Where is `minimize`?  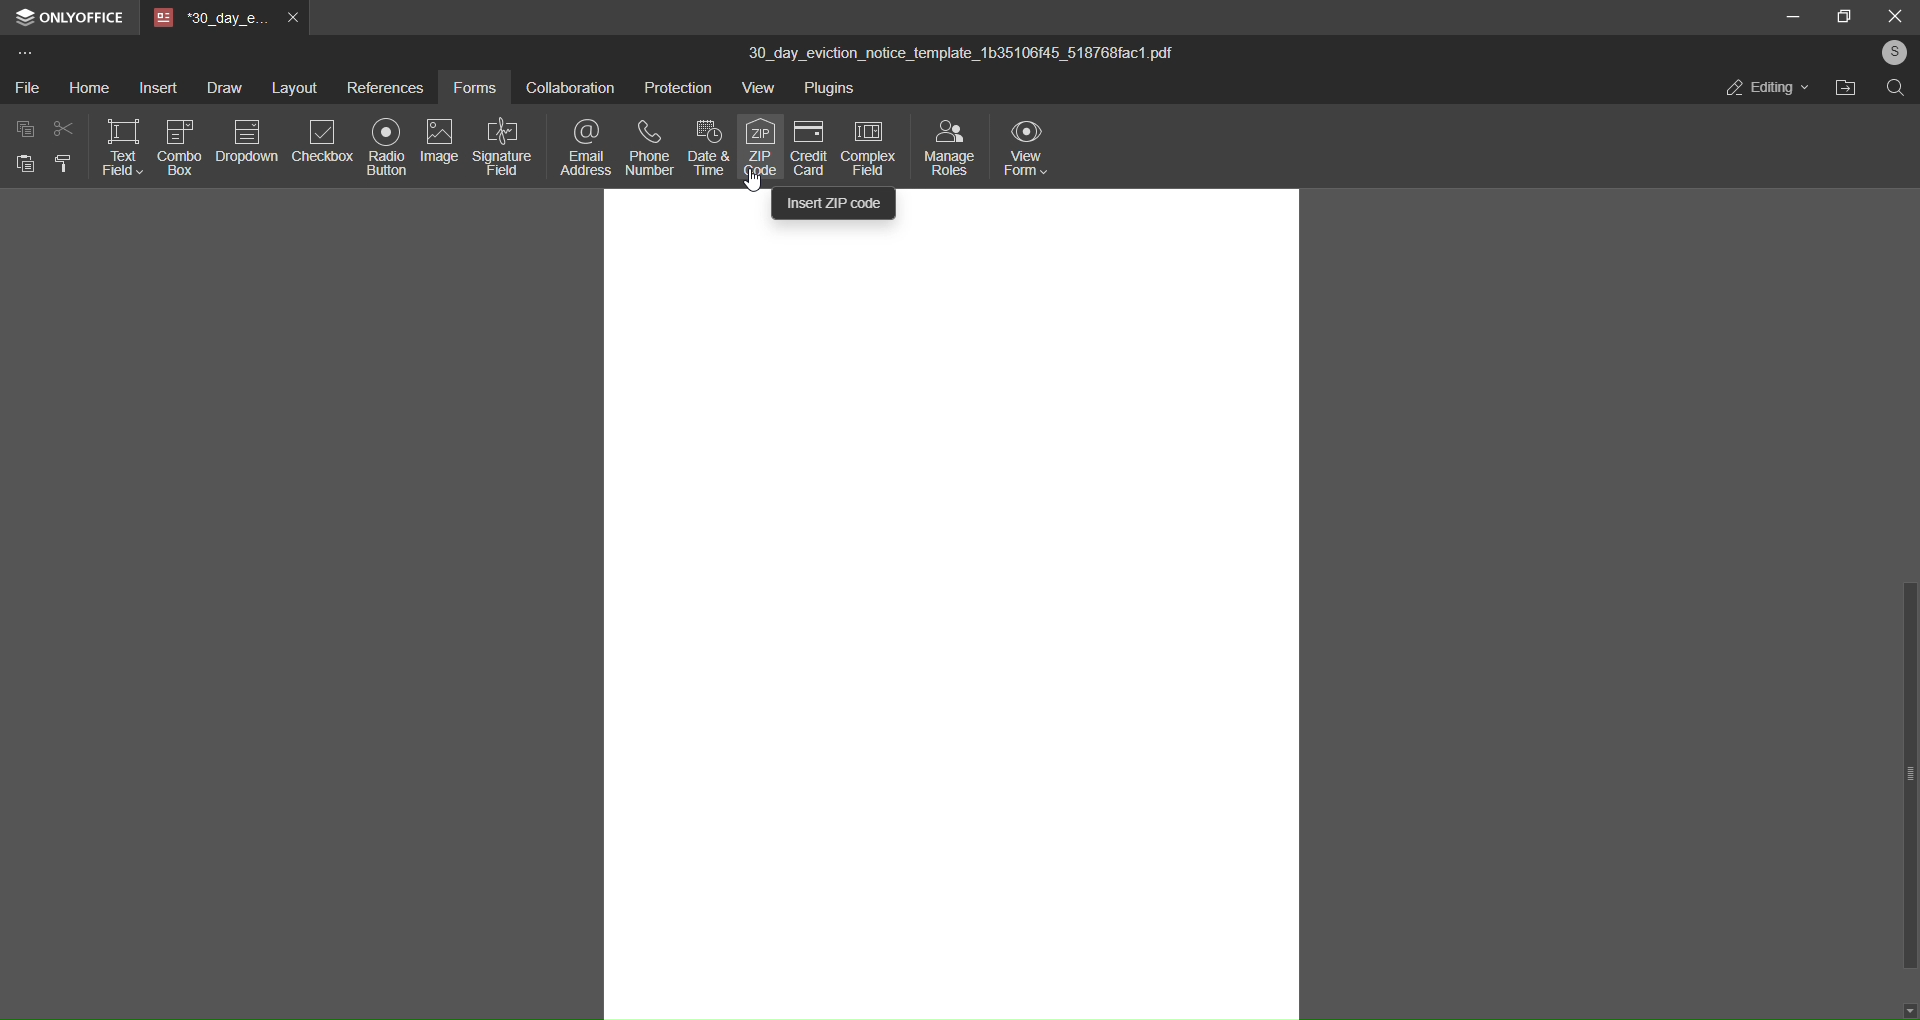 minimize is located at coordinates (1791, 14).